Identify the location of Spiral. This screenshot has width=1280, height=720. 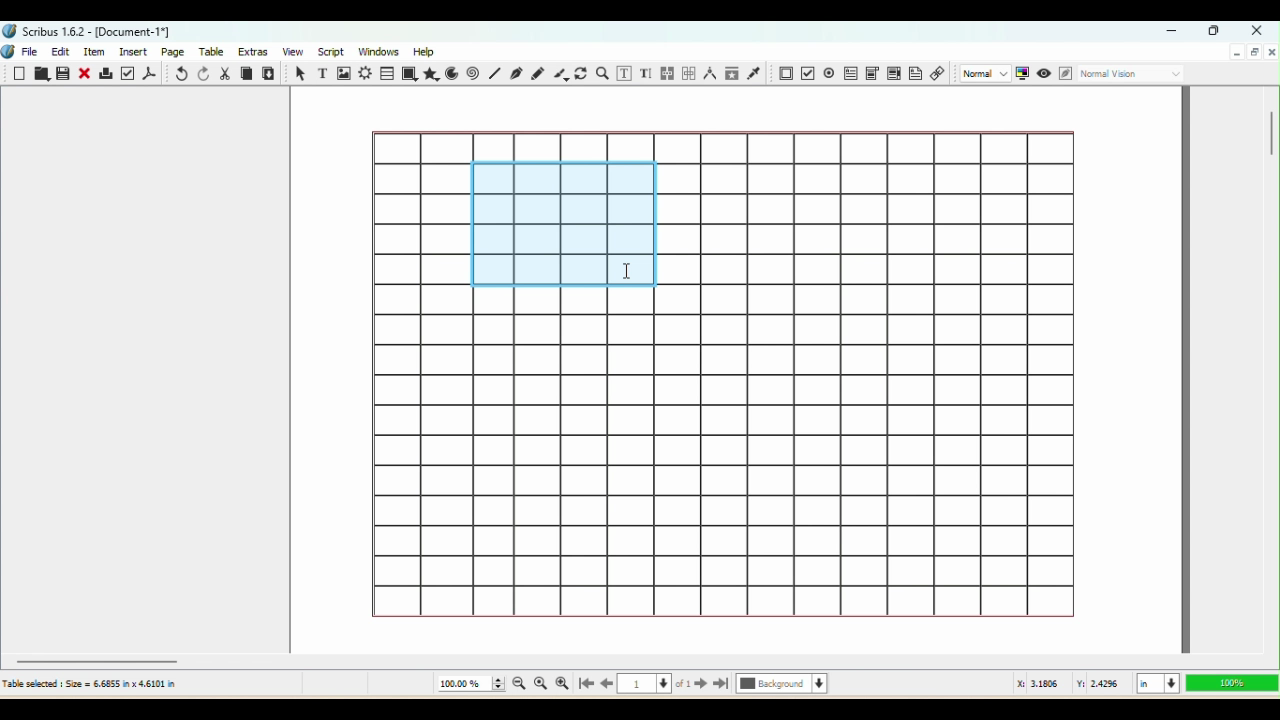
(475, 74).